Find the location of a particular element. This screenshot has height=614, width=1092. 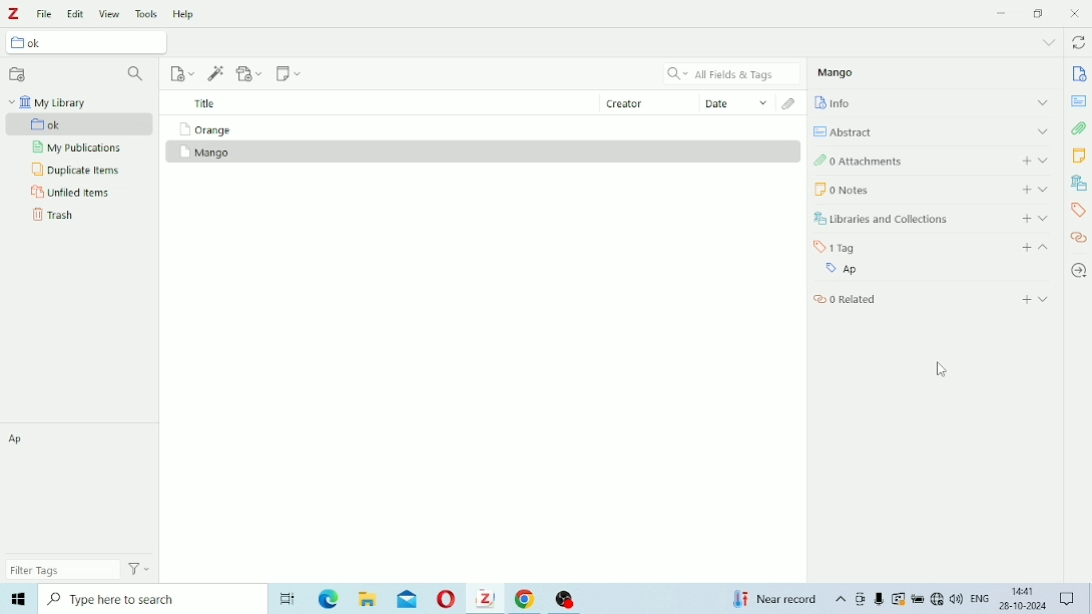

Speakers is located at coordinates (957, 599).